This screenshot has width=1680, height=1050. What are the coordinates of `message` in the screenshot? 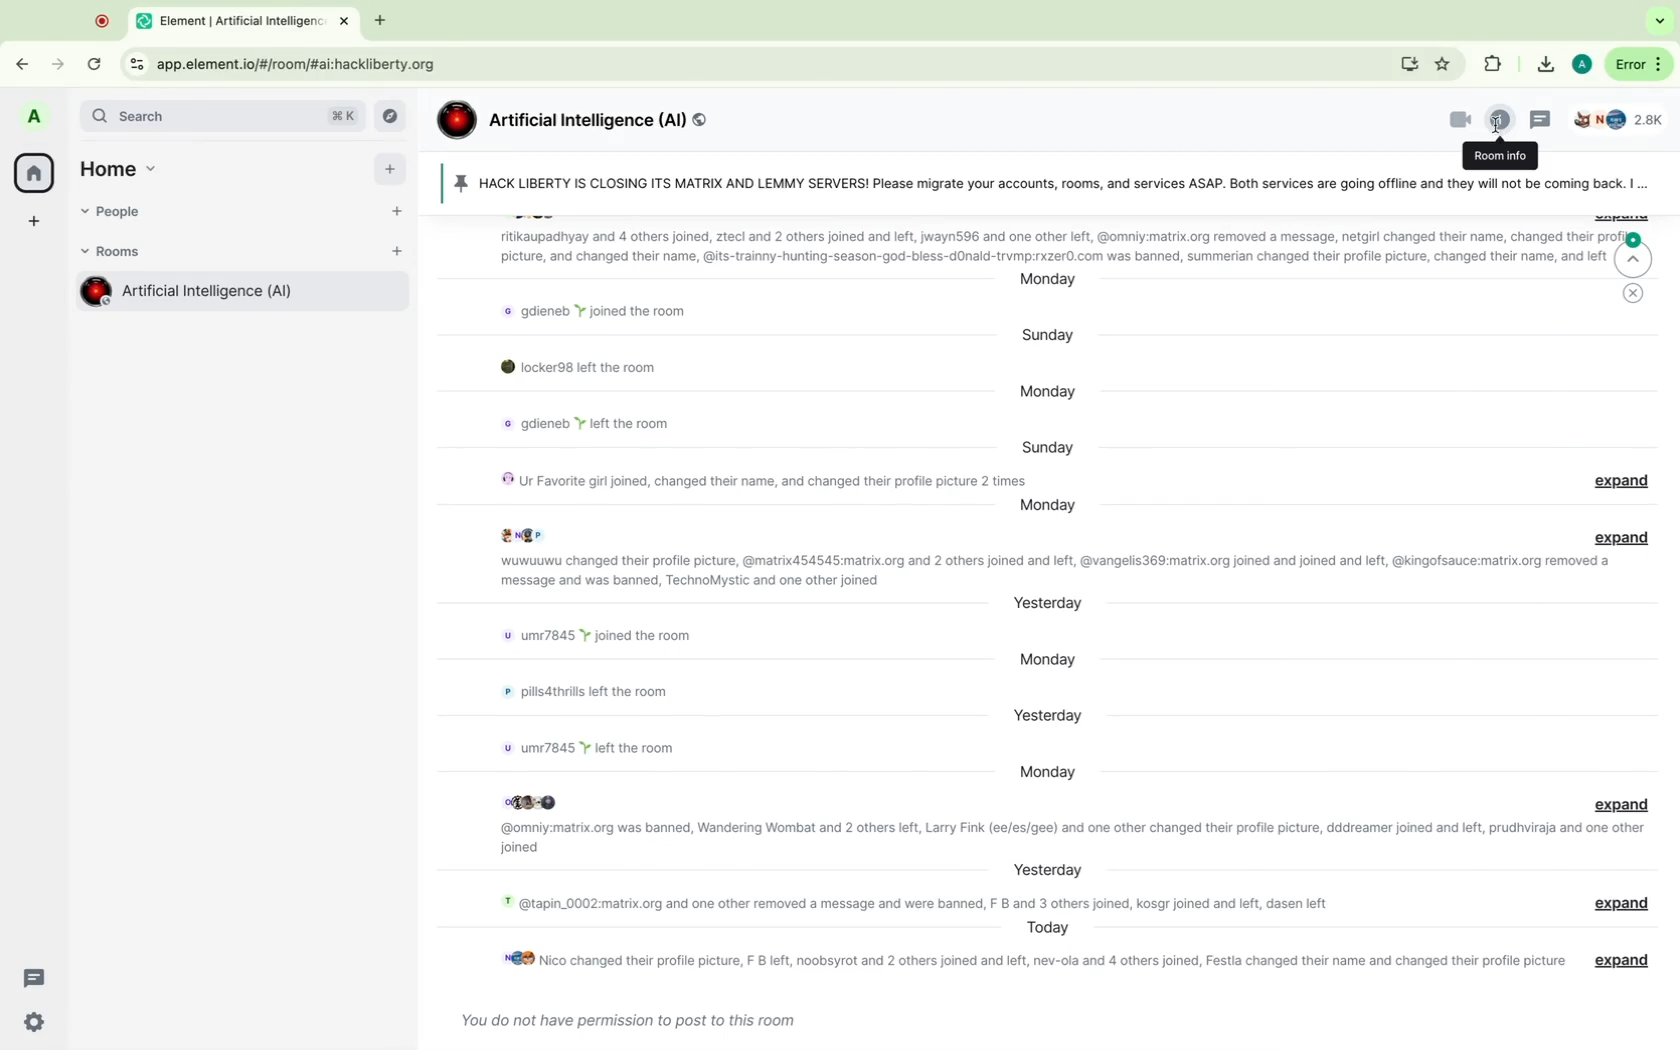 It's located at (1024, 246).